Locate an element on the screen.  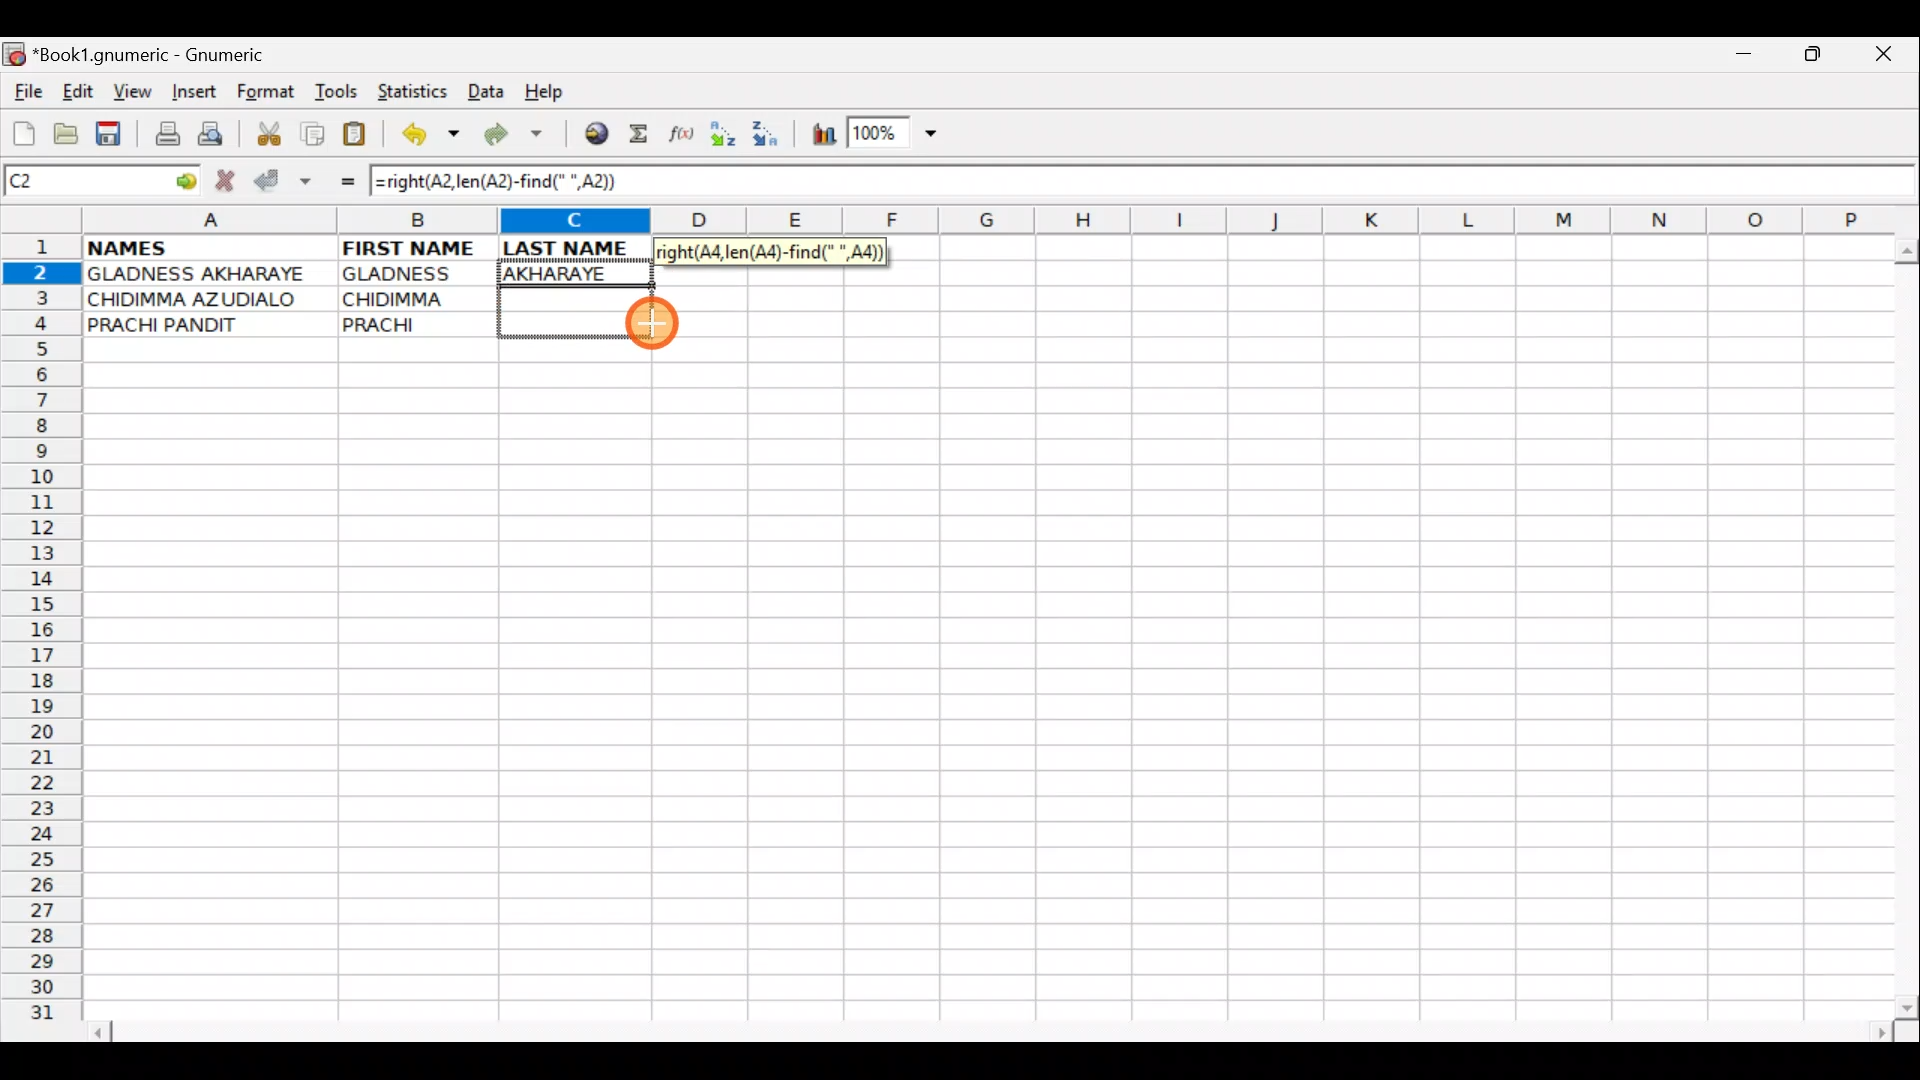
Rows is located at coordinates (42, 636).